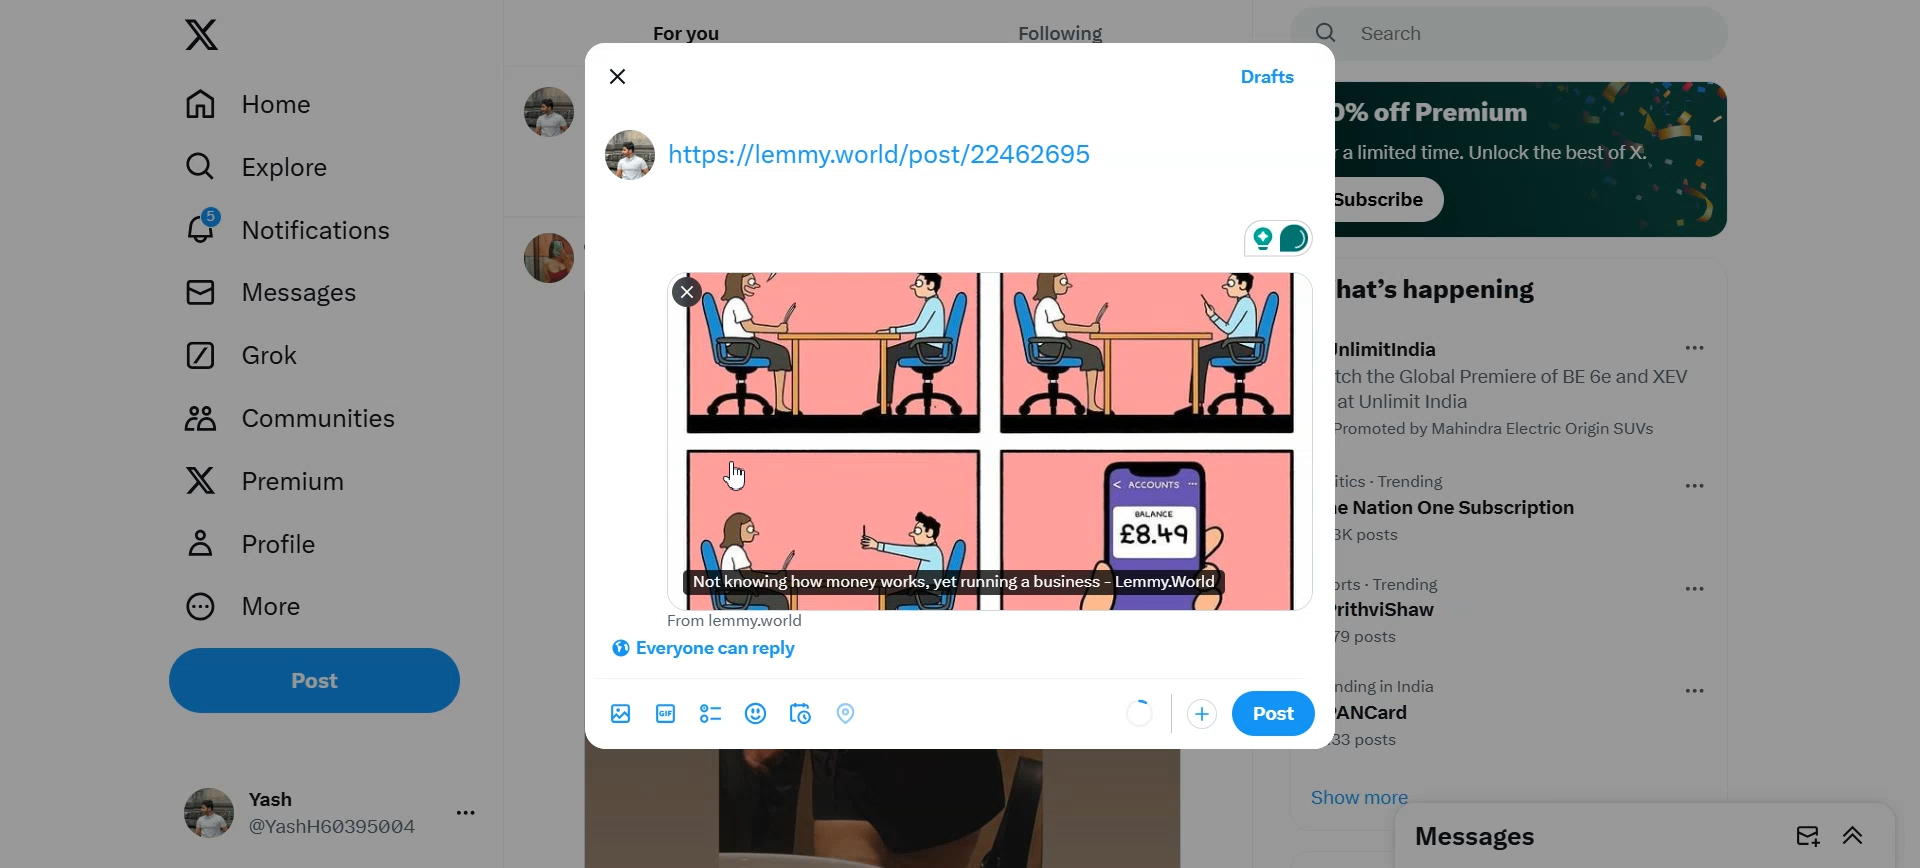 Image resolution: width=1920 pixels, height=868 pixels. What do you see at coordinates (664, 713) in the screenshot?
I see `GIF` at bounding box center [664, 713].